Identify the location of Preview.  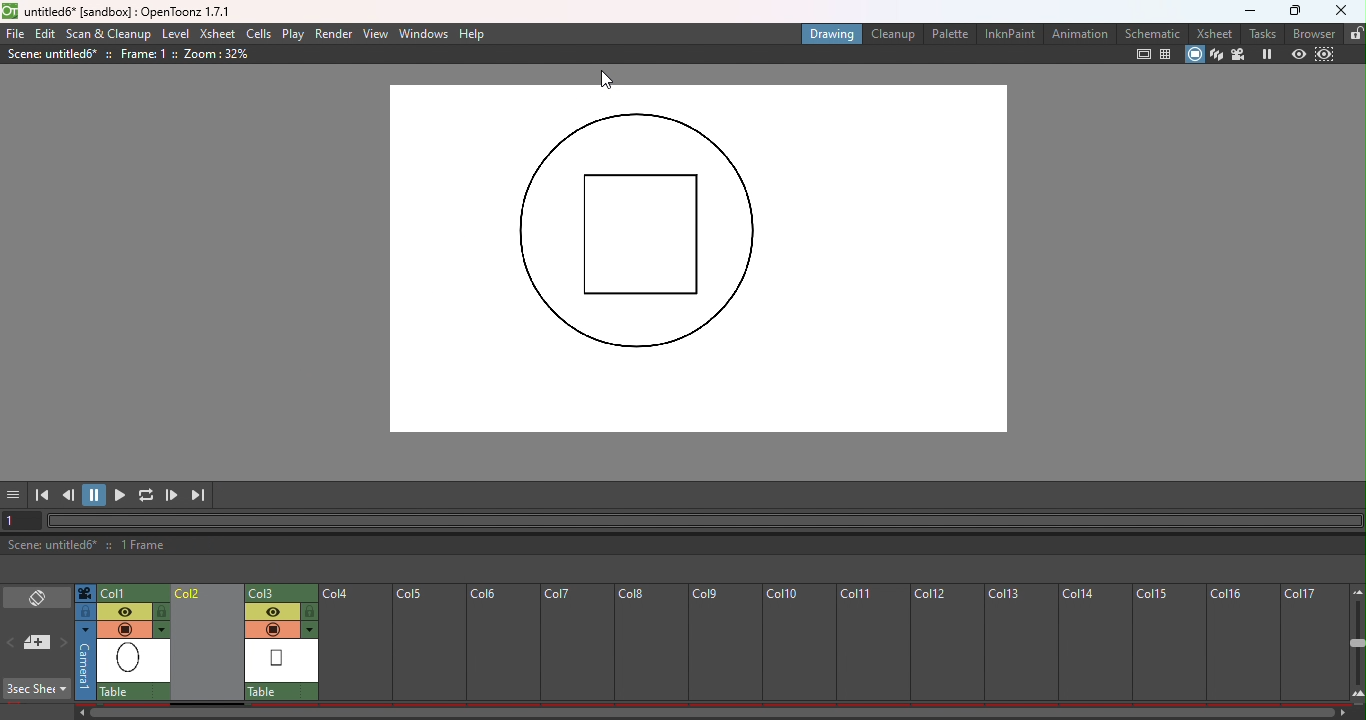
(1298, 55).